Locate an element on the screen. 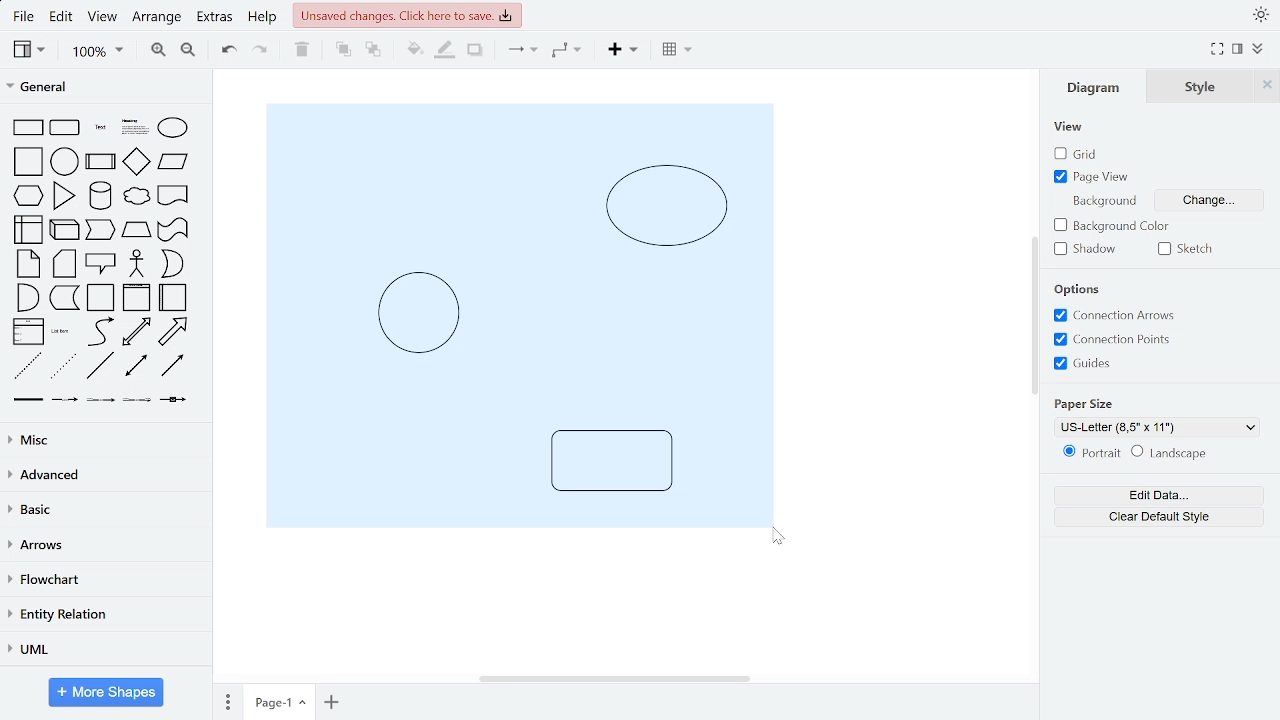 Image resolution: width=1280 pixels, height=720 pixels. curve is located at coordinates (99, 332).